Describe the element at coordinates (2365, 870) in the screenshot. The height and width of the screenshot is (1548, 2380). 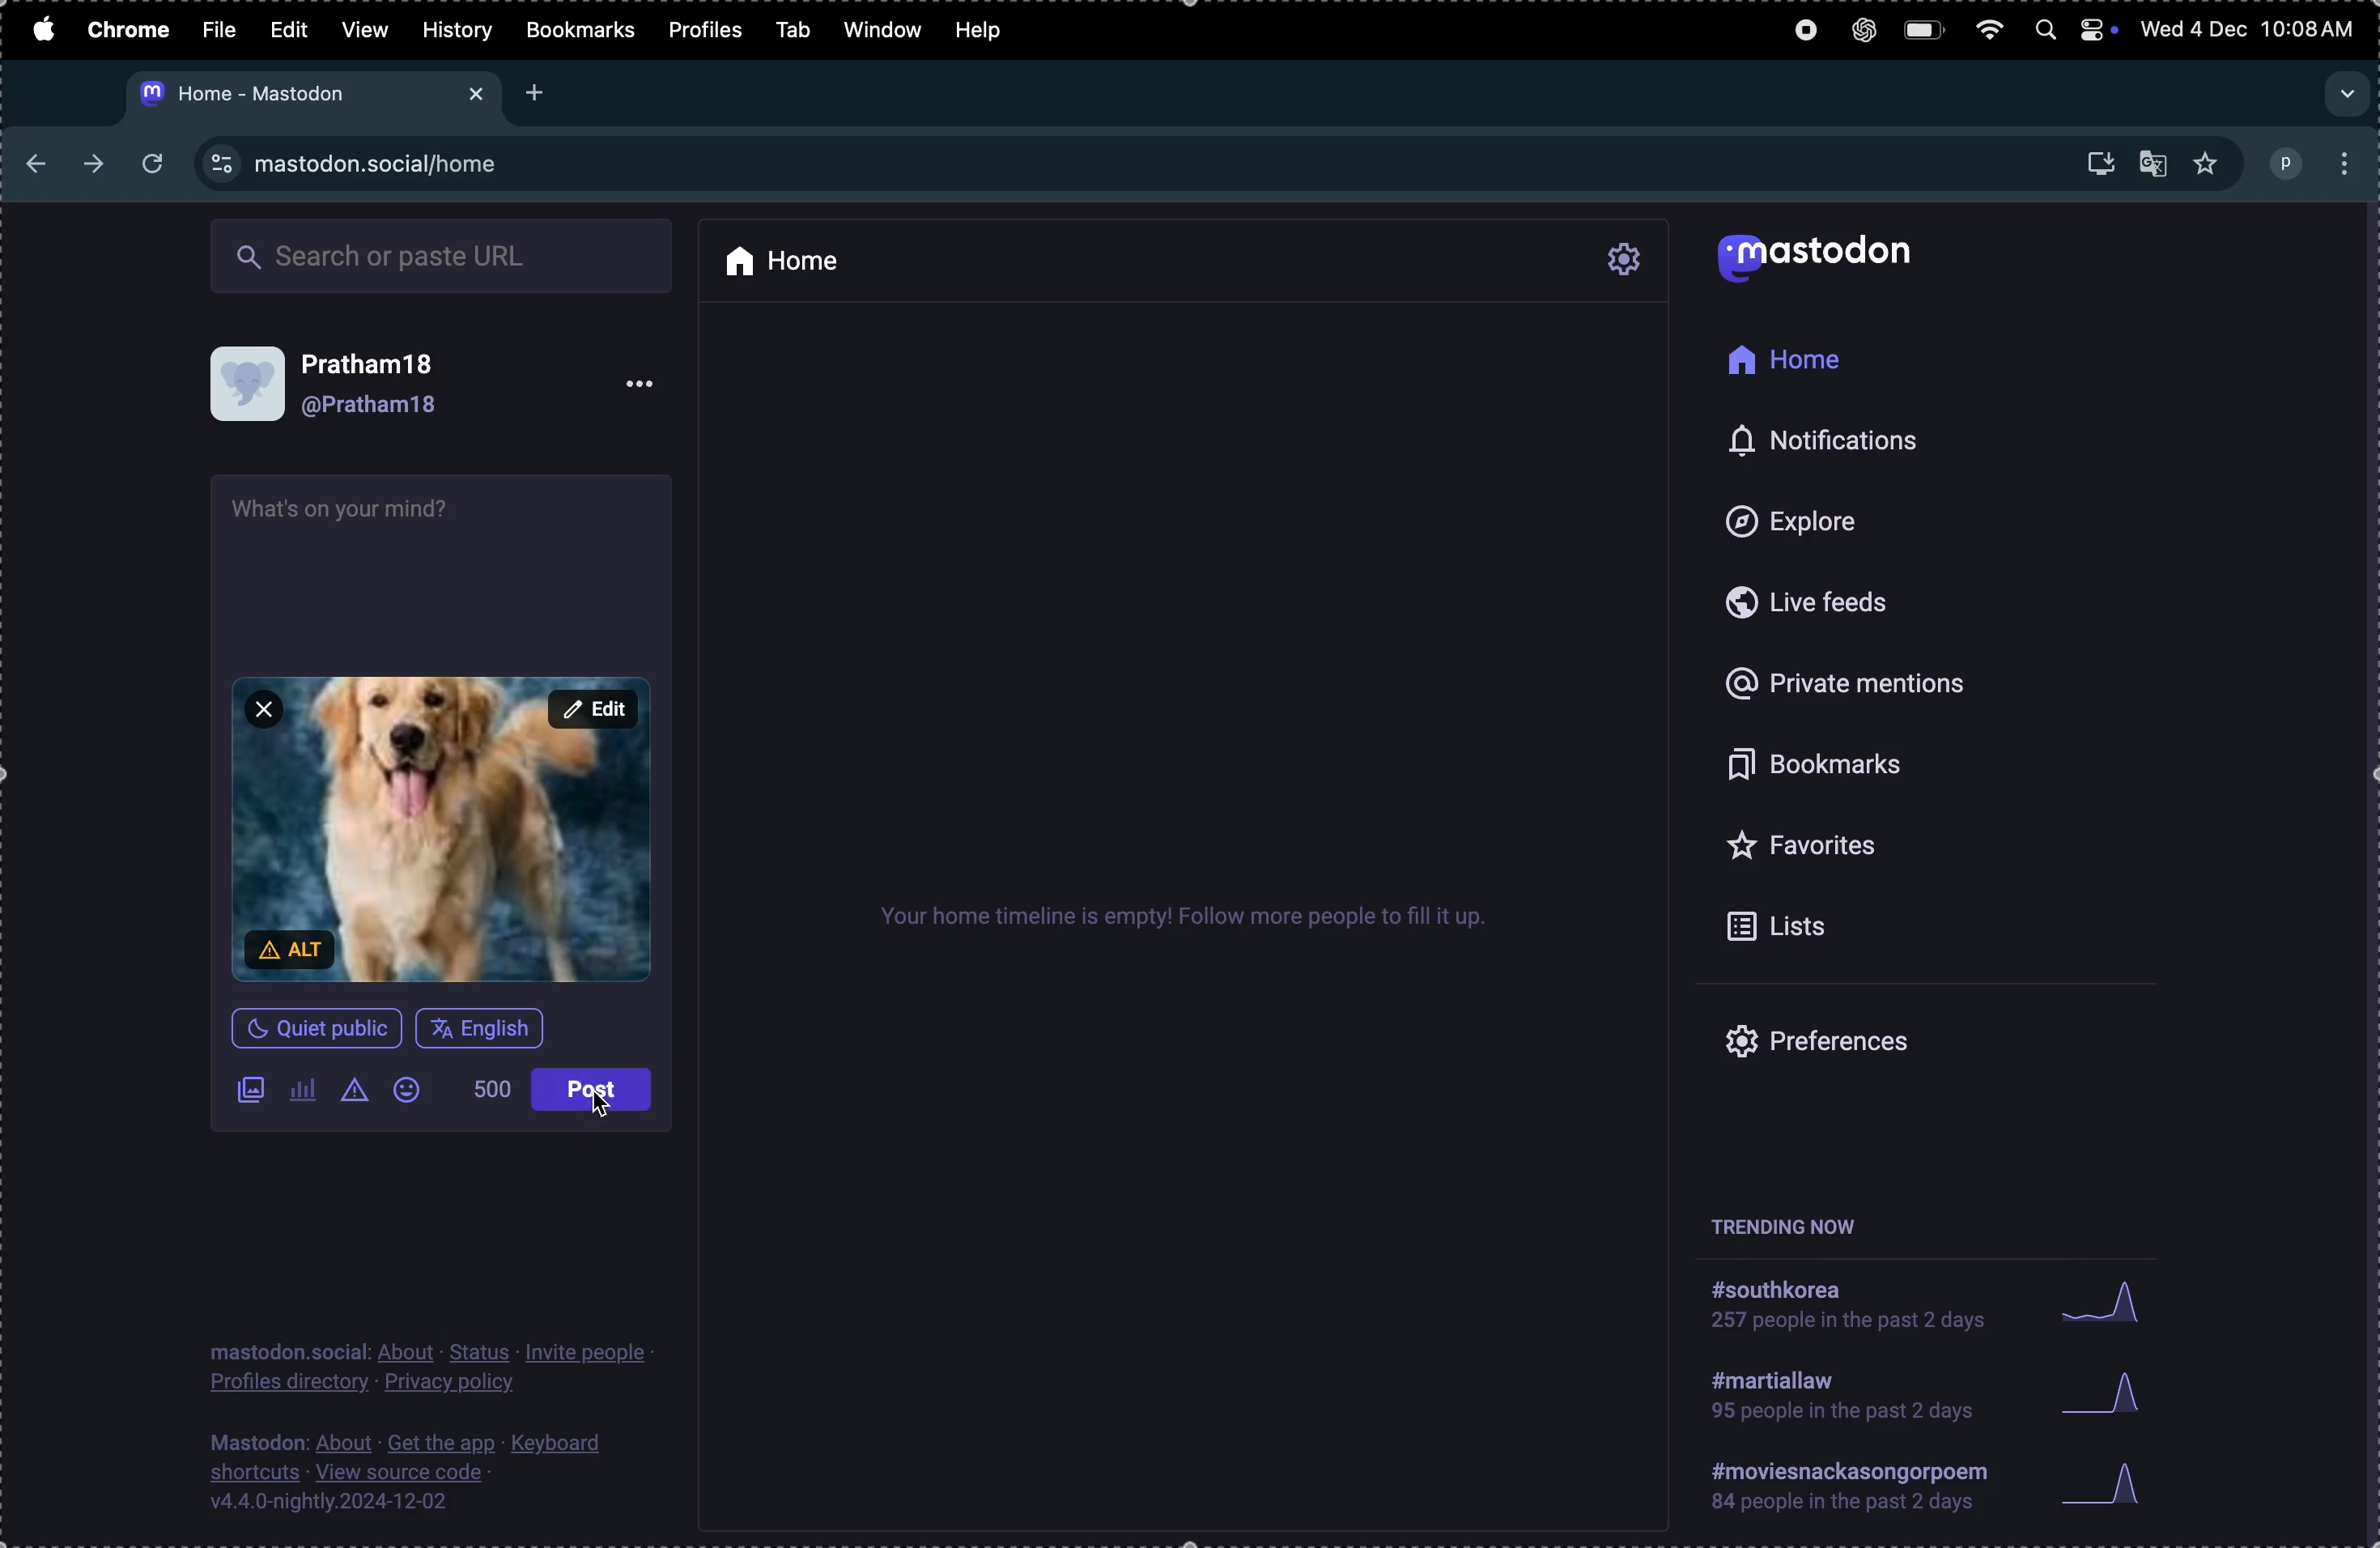
I see `scrollbar` at that location.